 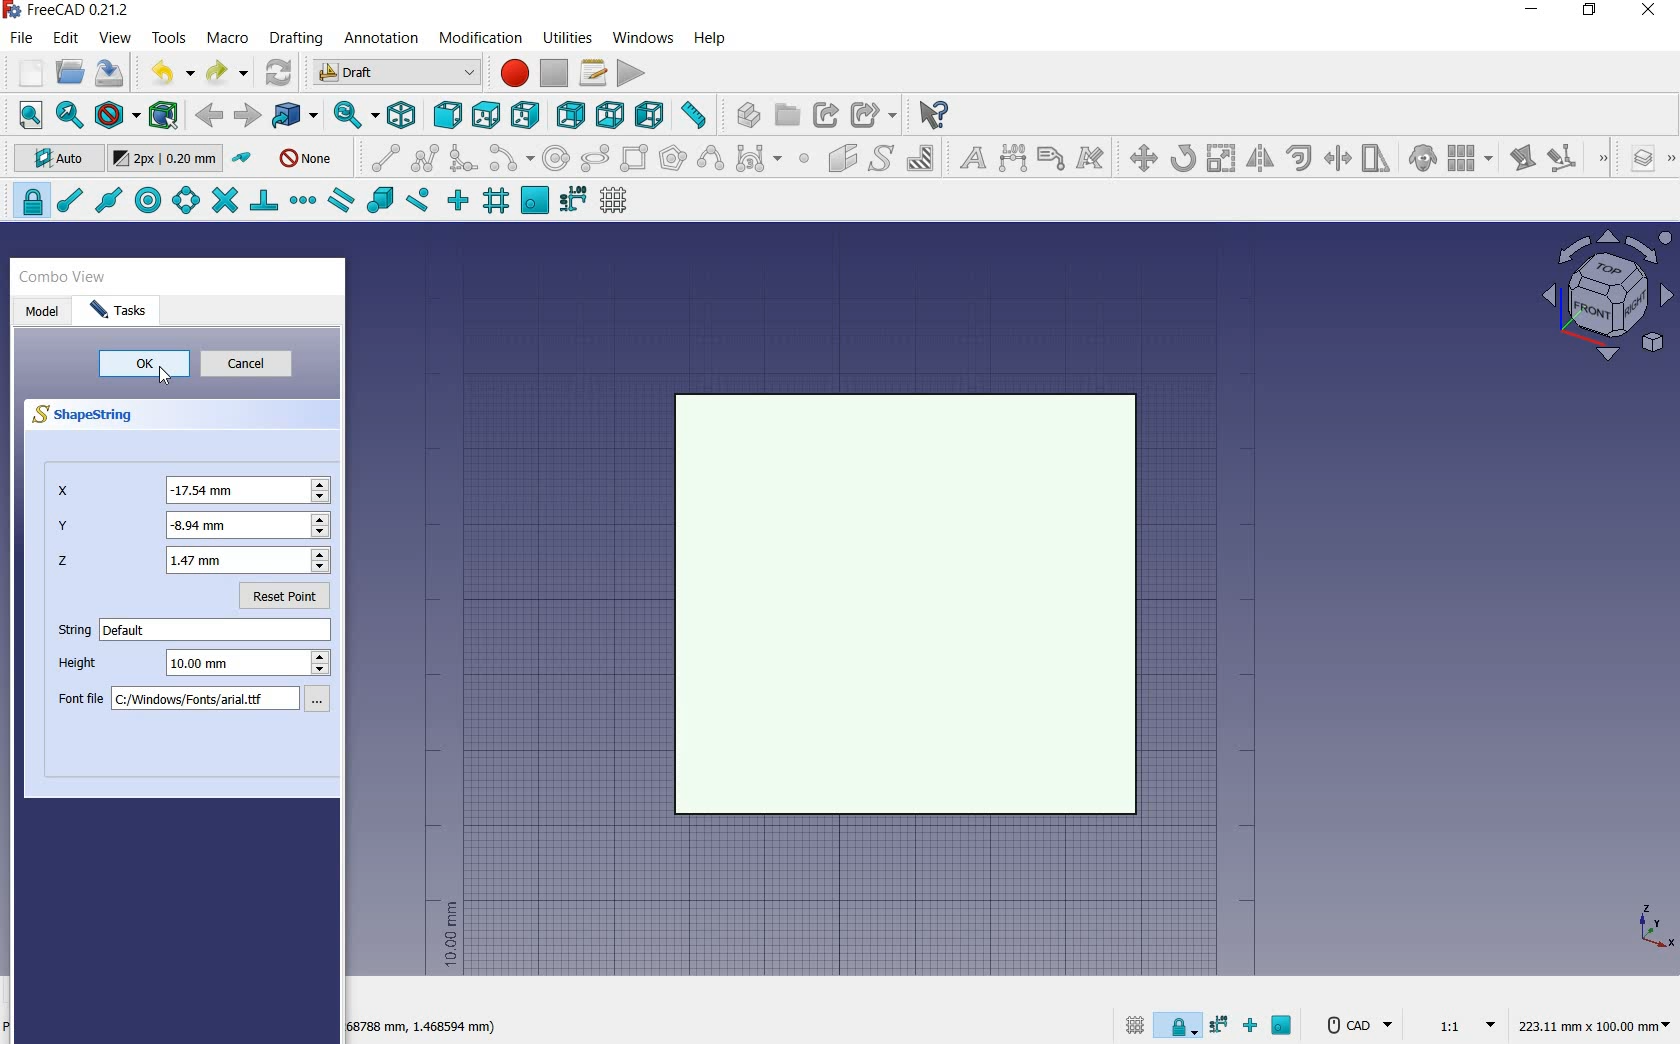 What do you see at coordinates (1420, 160) in the screenshot?
I see `create a clone` at bounding box center [1420, 160].